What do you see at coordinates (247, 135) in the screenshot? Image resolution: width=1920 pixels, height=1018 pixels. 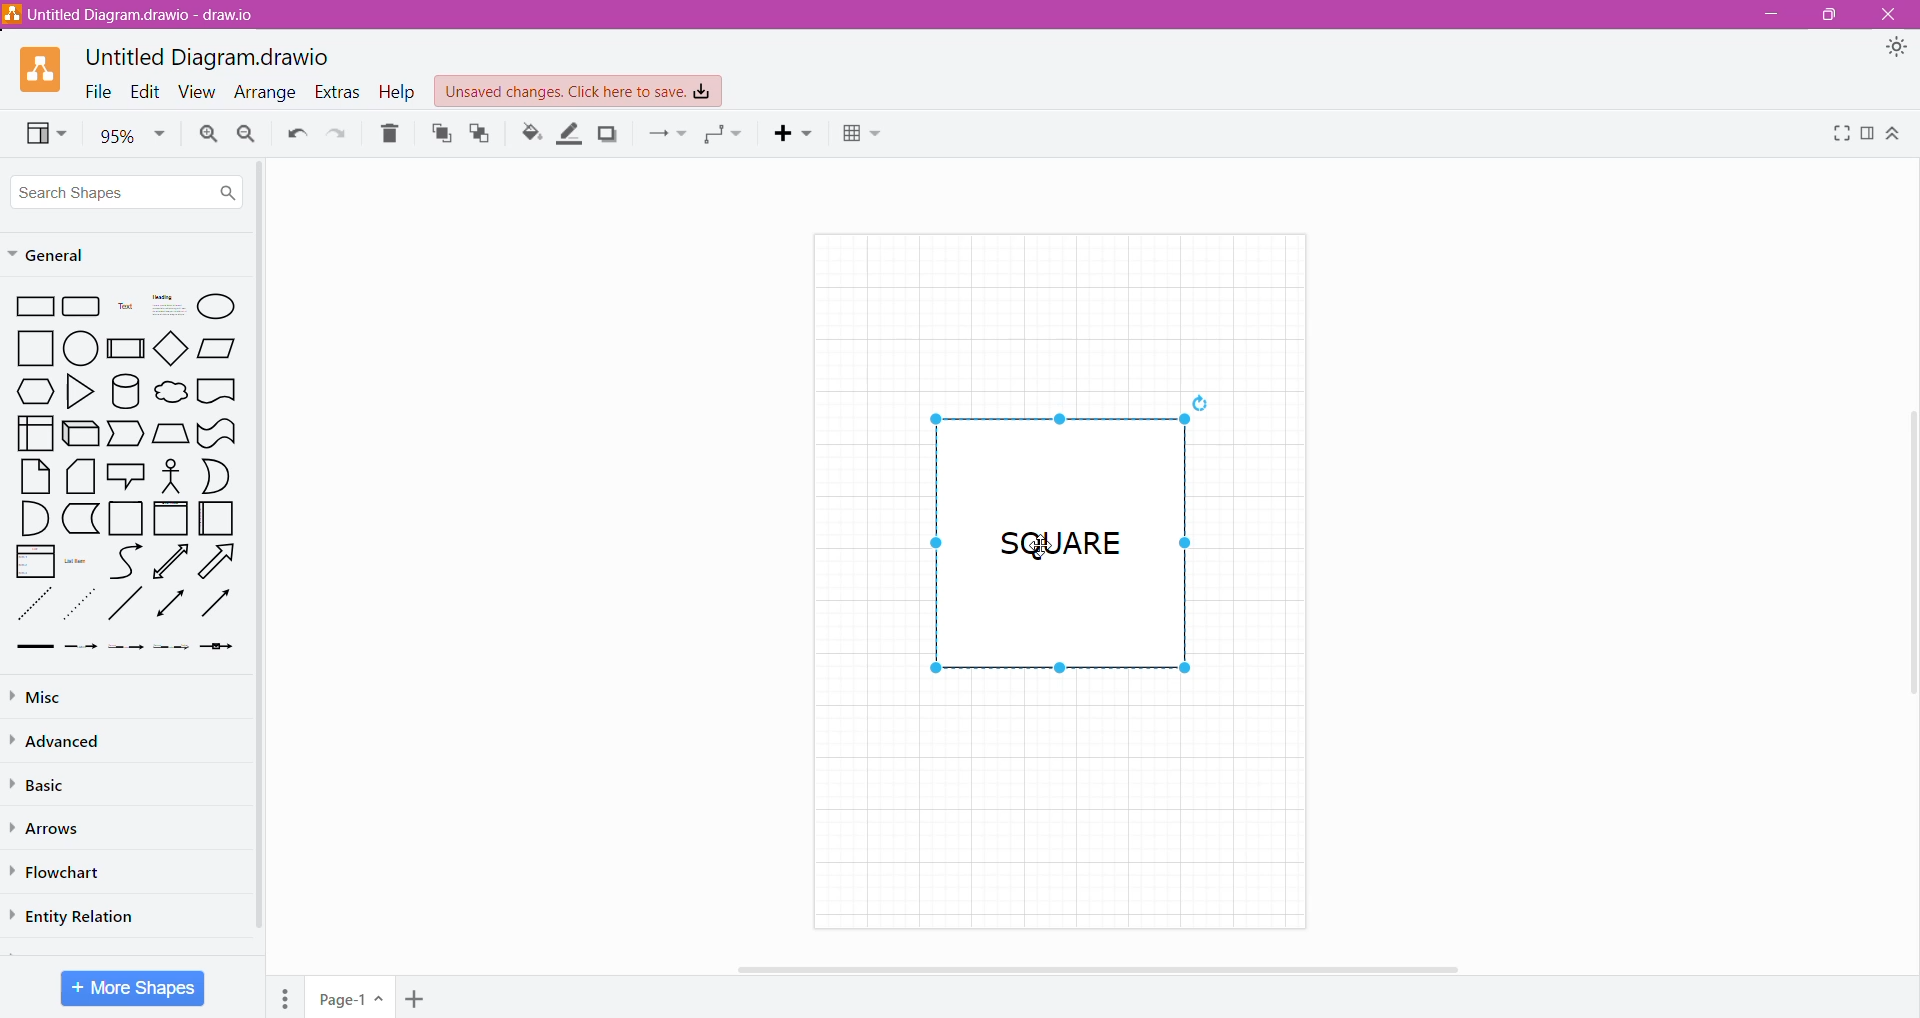 I see `Zoom Out` at bounding box center [247, 135].